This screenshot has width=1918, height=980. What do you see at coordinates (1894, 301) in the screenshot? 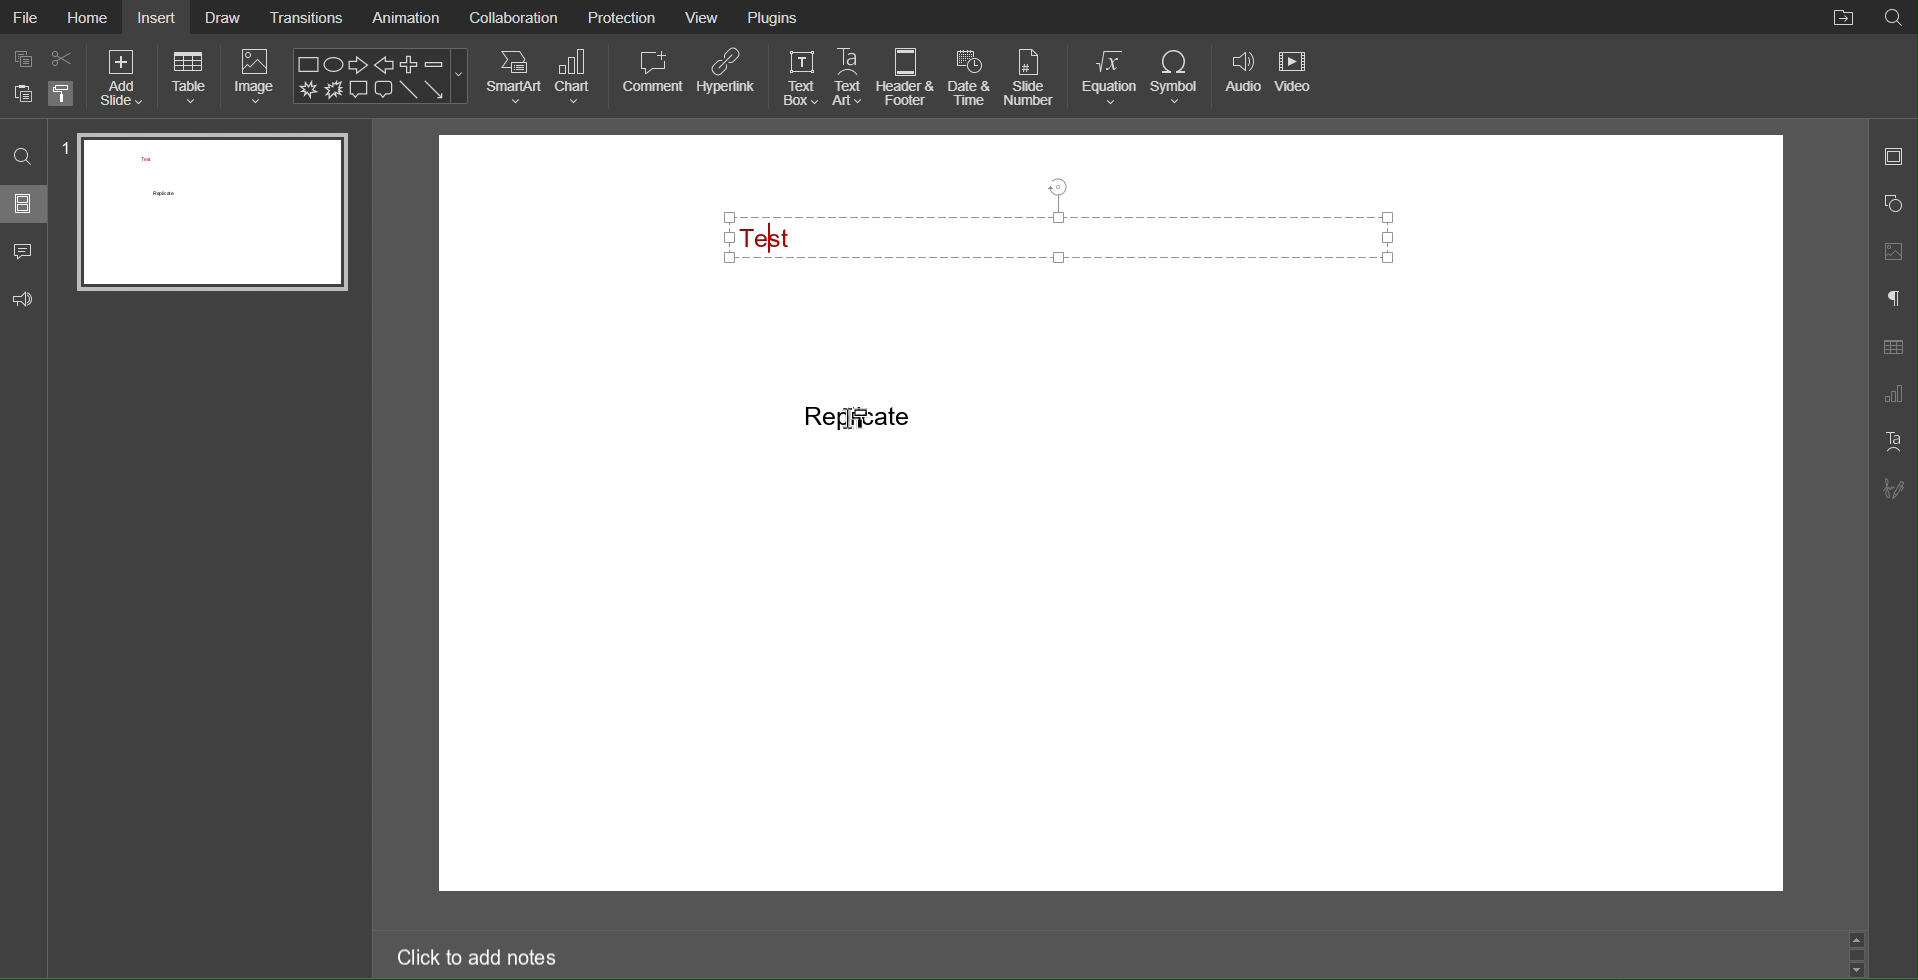
I see `Paragraph Settings` at bounding box center [1894, 301].